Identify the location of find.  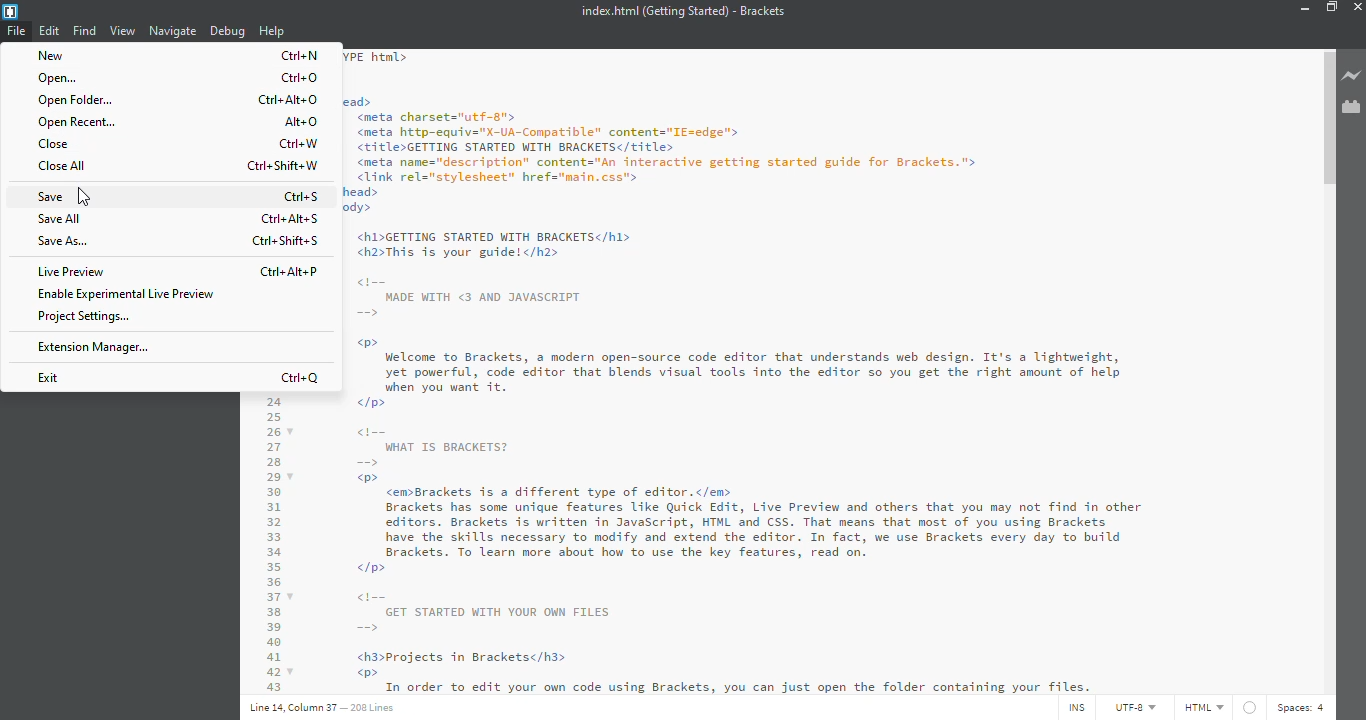
(86, 30).